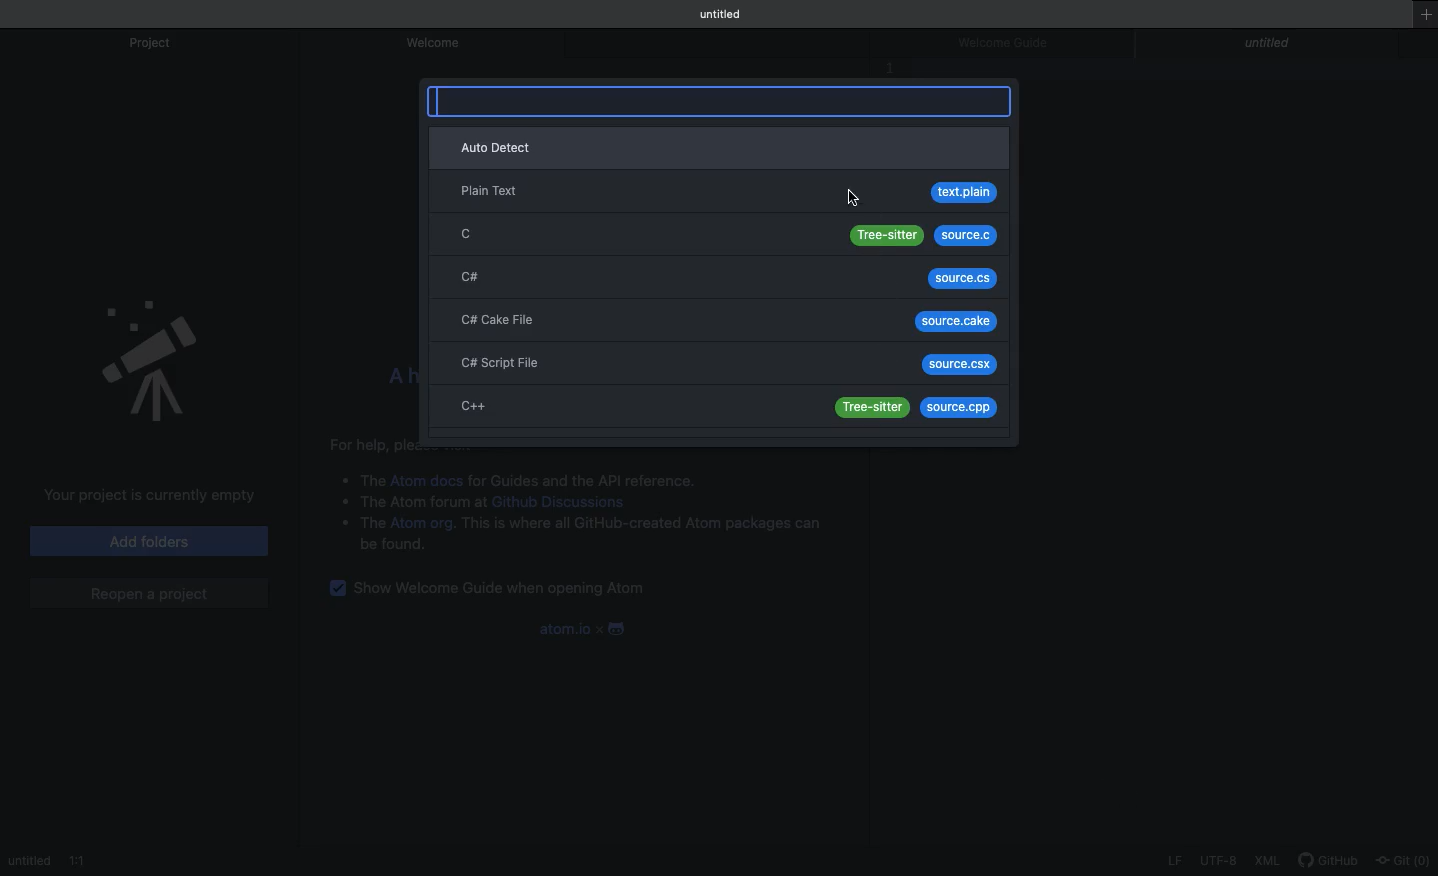  What do you see at coordinates (151, 43) in the screenshot?
I see `Project` at bounding box center [151, 43].